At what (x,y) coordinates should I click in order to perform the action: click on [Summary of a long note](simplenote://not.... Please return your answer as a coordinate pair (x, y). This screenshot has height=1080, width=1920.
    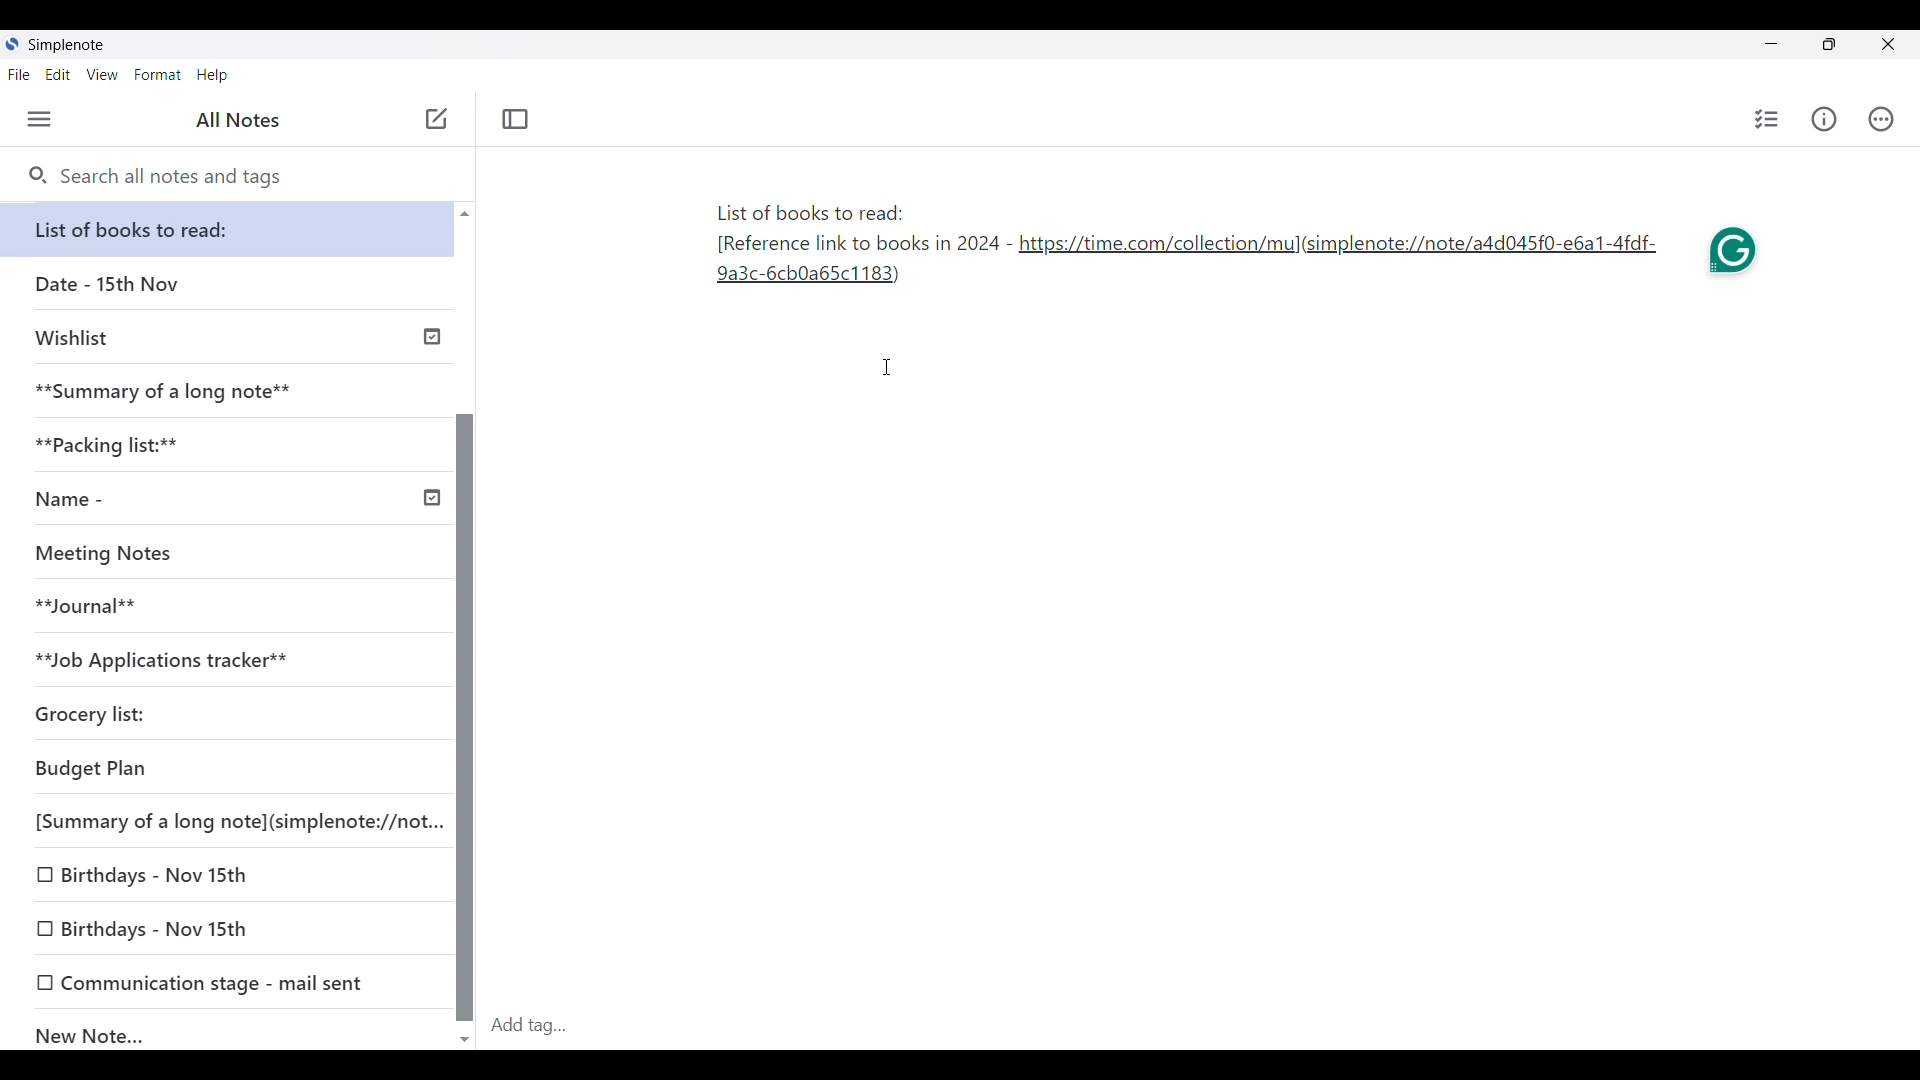
    Looking at the image, I should click on (233, 821).